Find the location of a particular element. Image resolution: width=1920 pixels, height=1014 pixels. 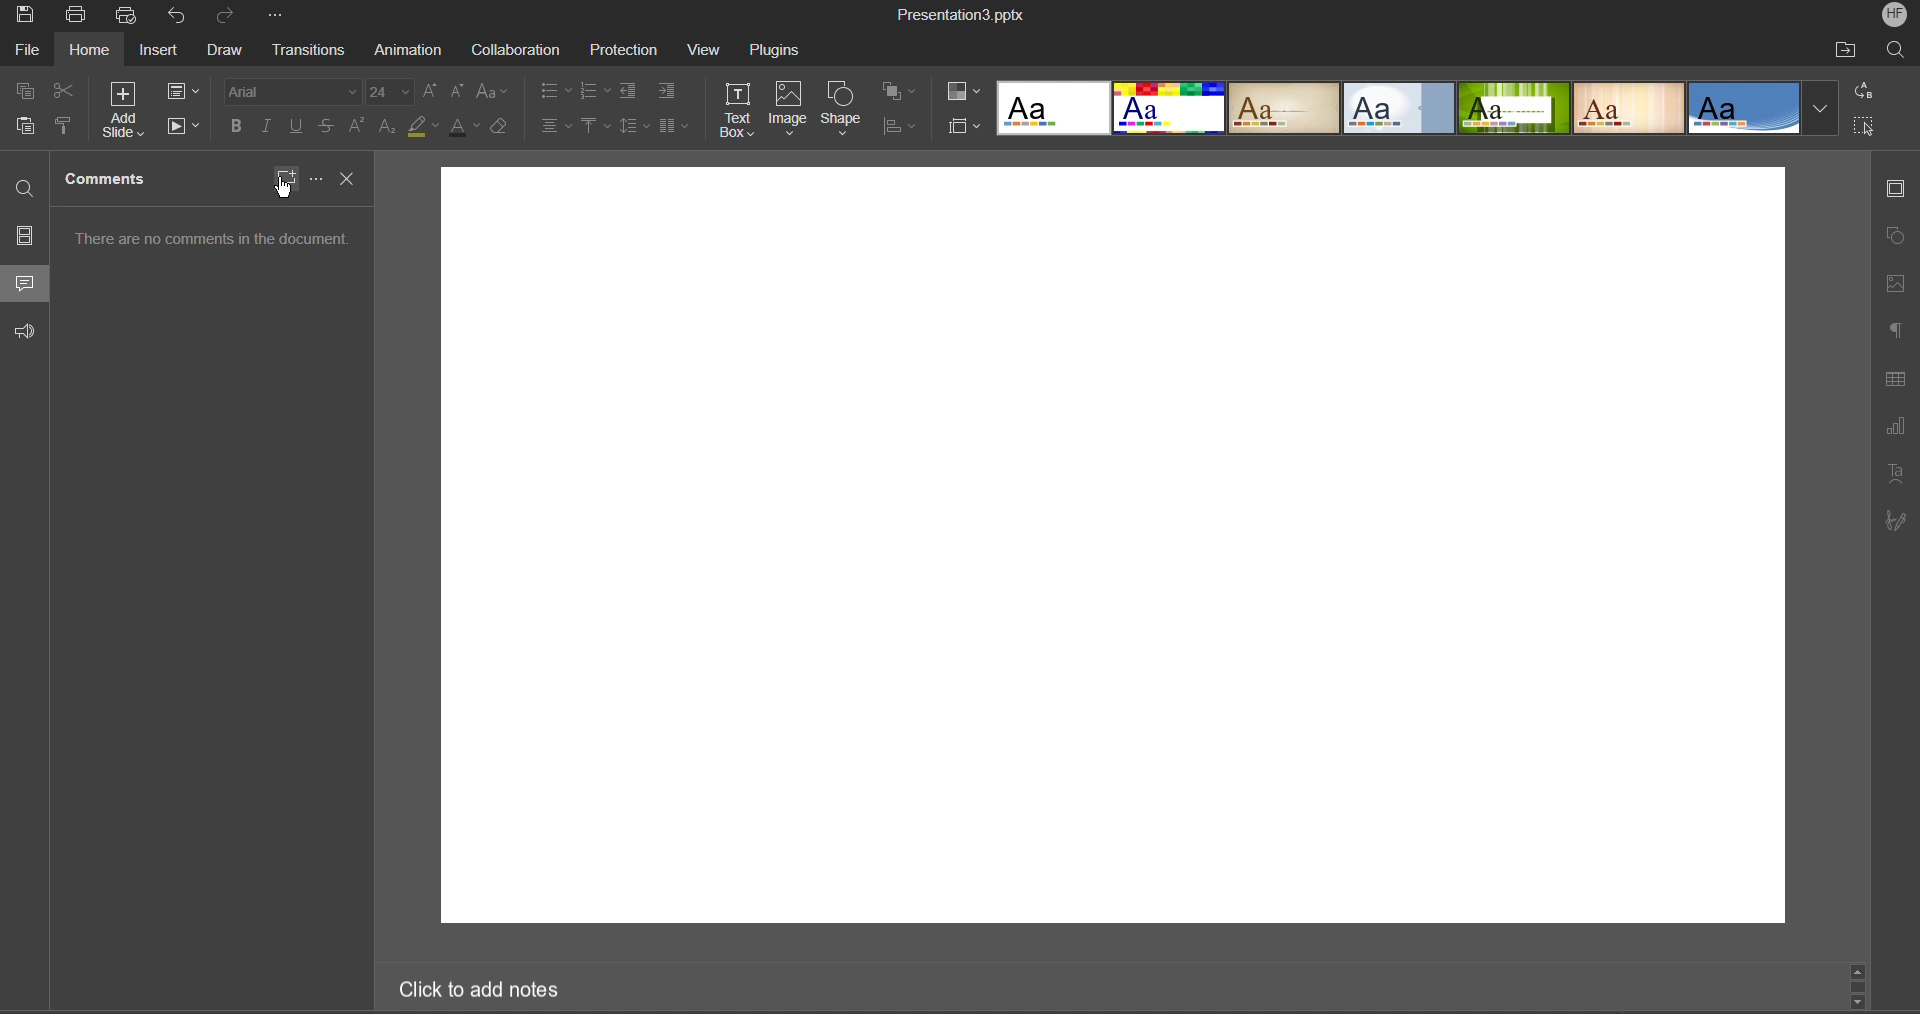

Font is located at coordinates (293, 92).